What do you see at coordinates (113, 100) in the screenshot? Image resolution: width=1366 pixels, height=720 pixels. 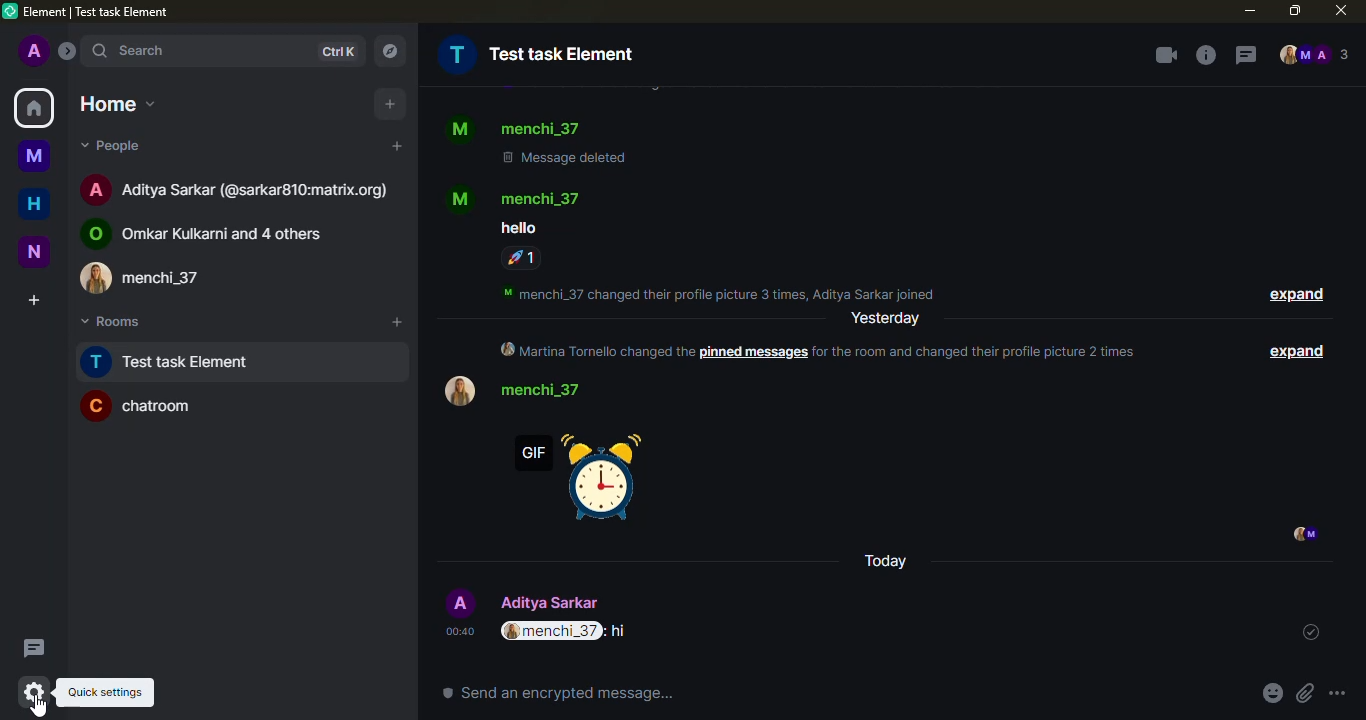 I see `home` at bounding box center [113, 100].